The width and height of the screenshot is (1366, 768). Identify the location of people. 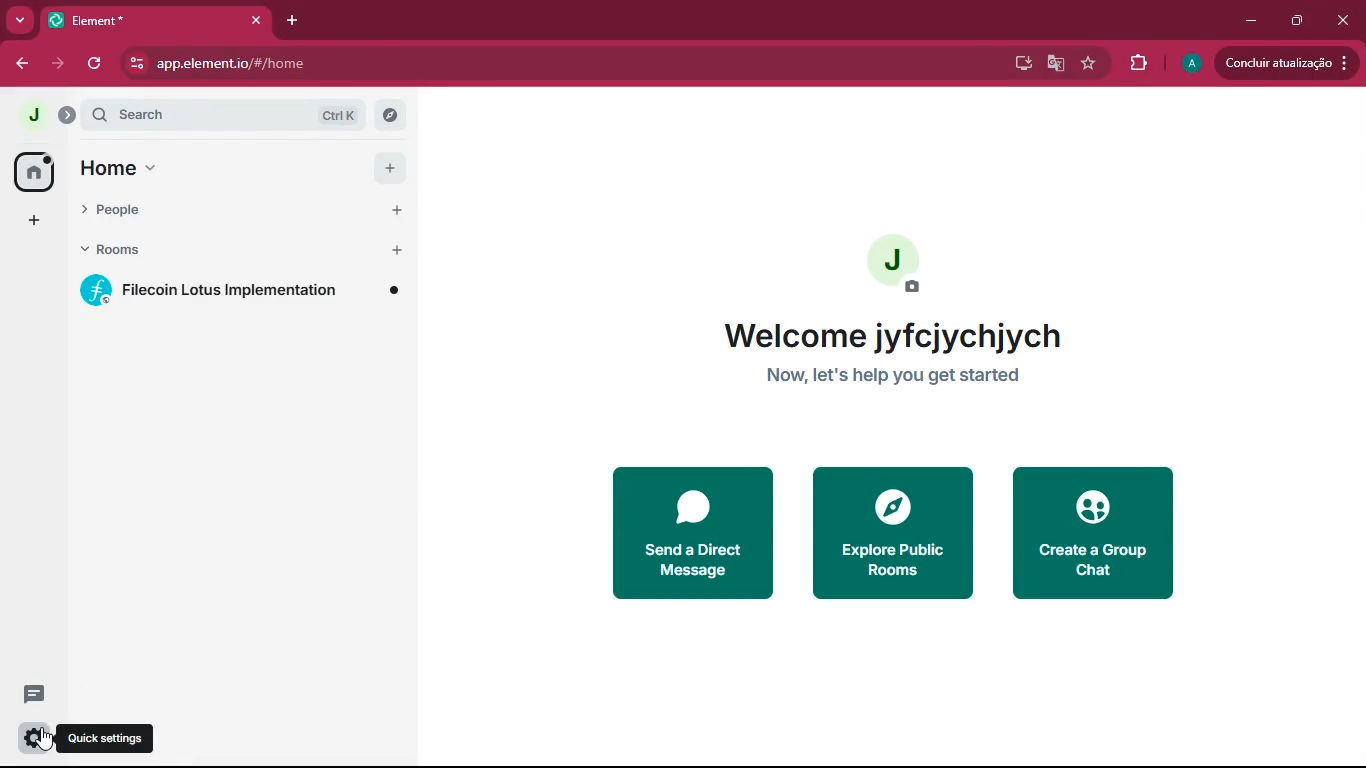
(208, 214).